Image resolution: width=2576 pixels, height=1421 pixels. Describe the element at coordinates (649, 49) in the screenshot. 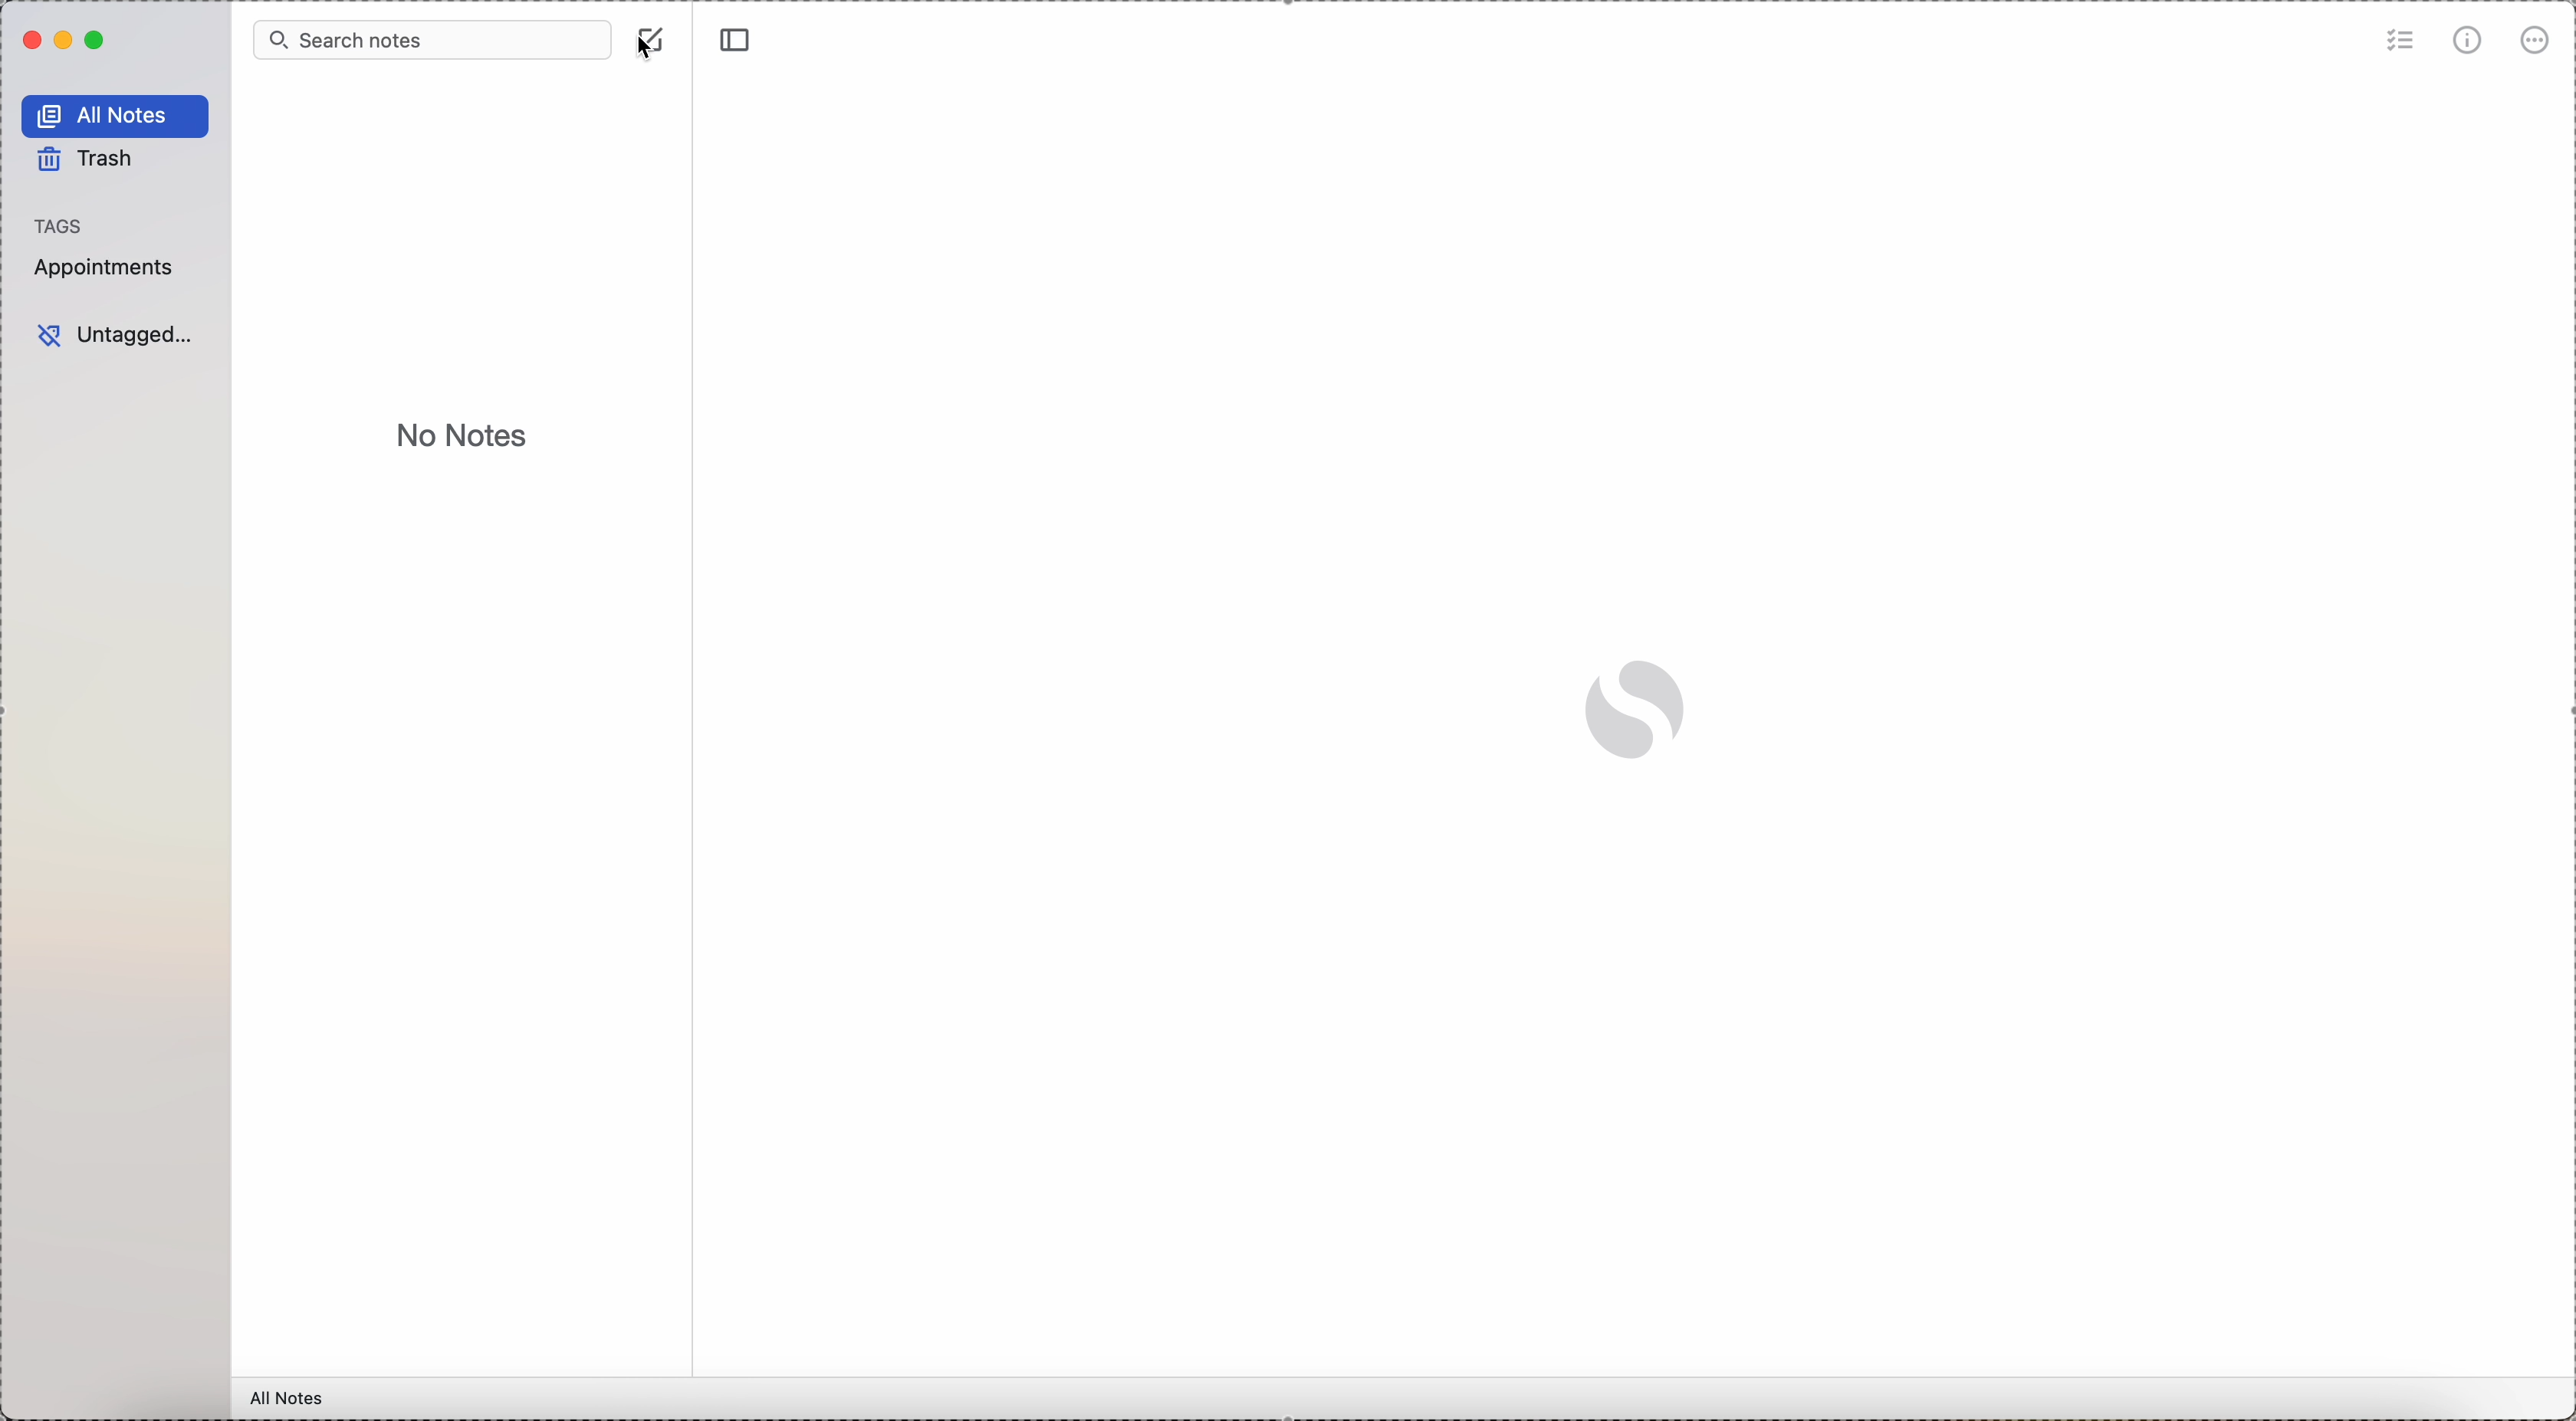

I see `cursor` at that location.